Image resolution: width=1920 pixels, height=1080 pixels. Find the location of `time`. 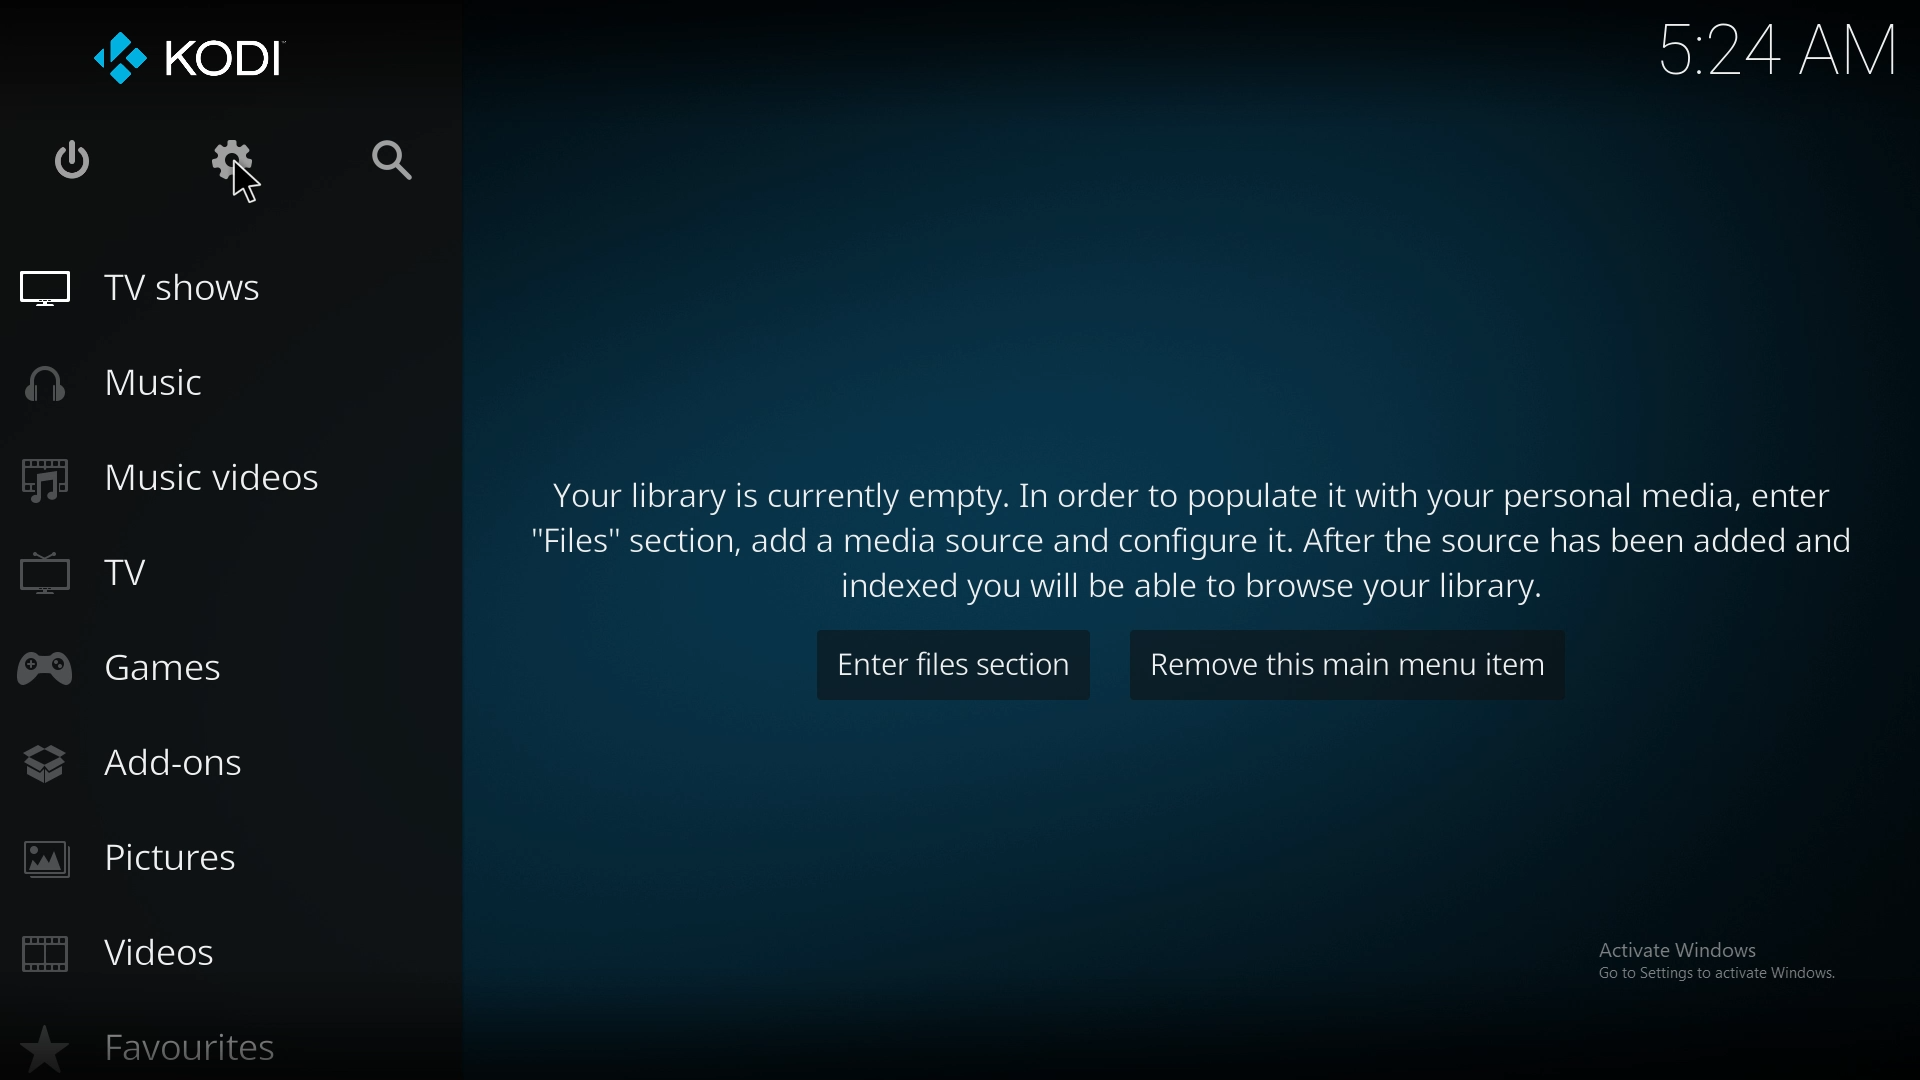

time is located at coordinates (1778, 51).